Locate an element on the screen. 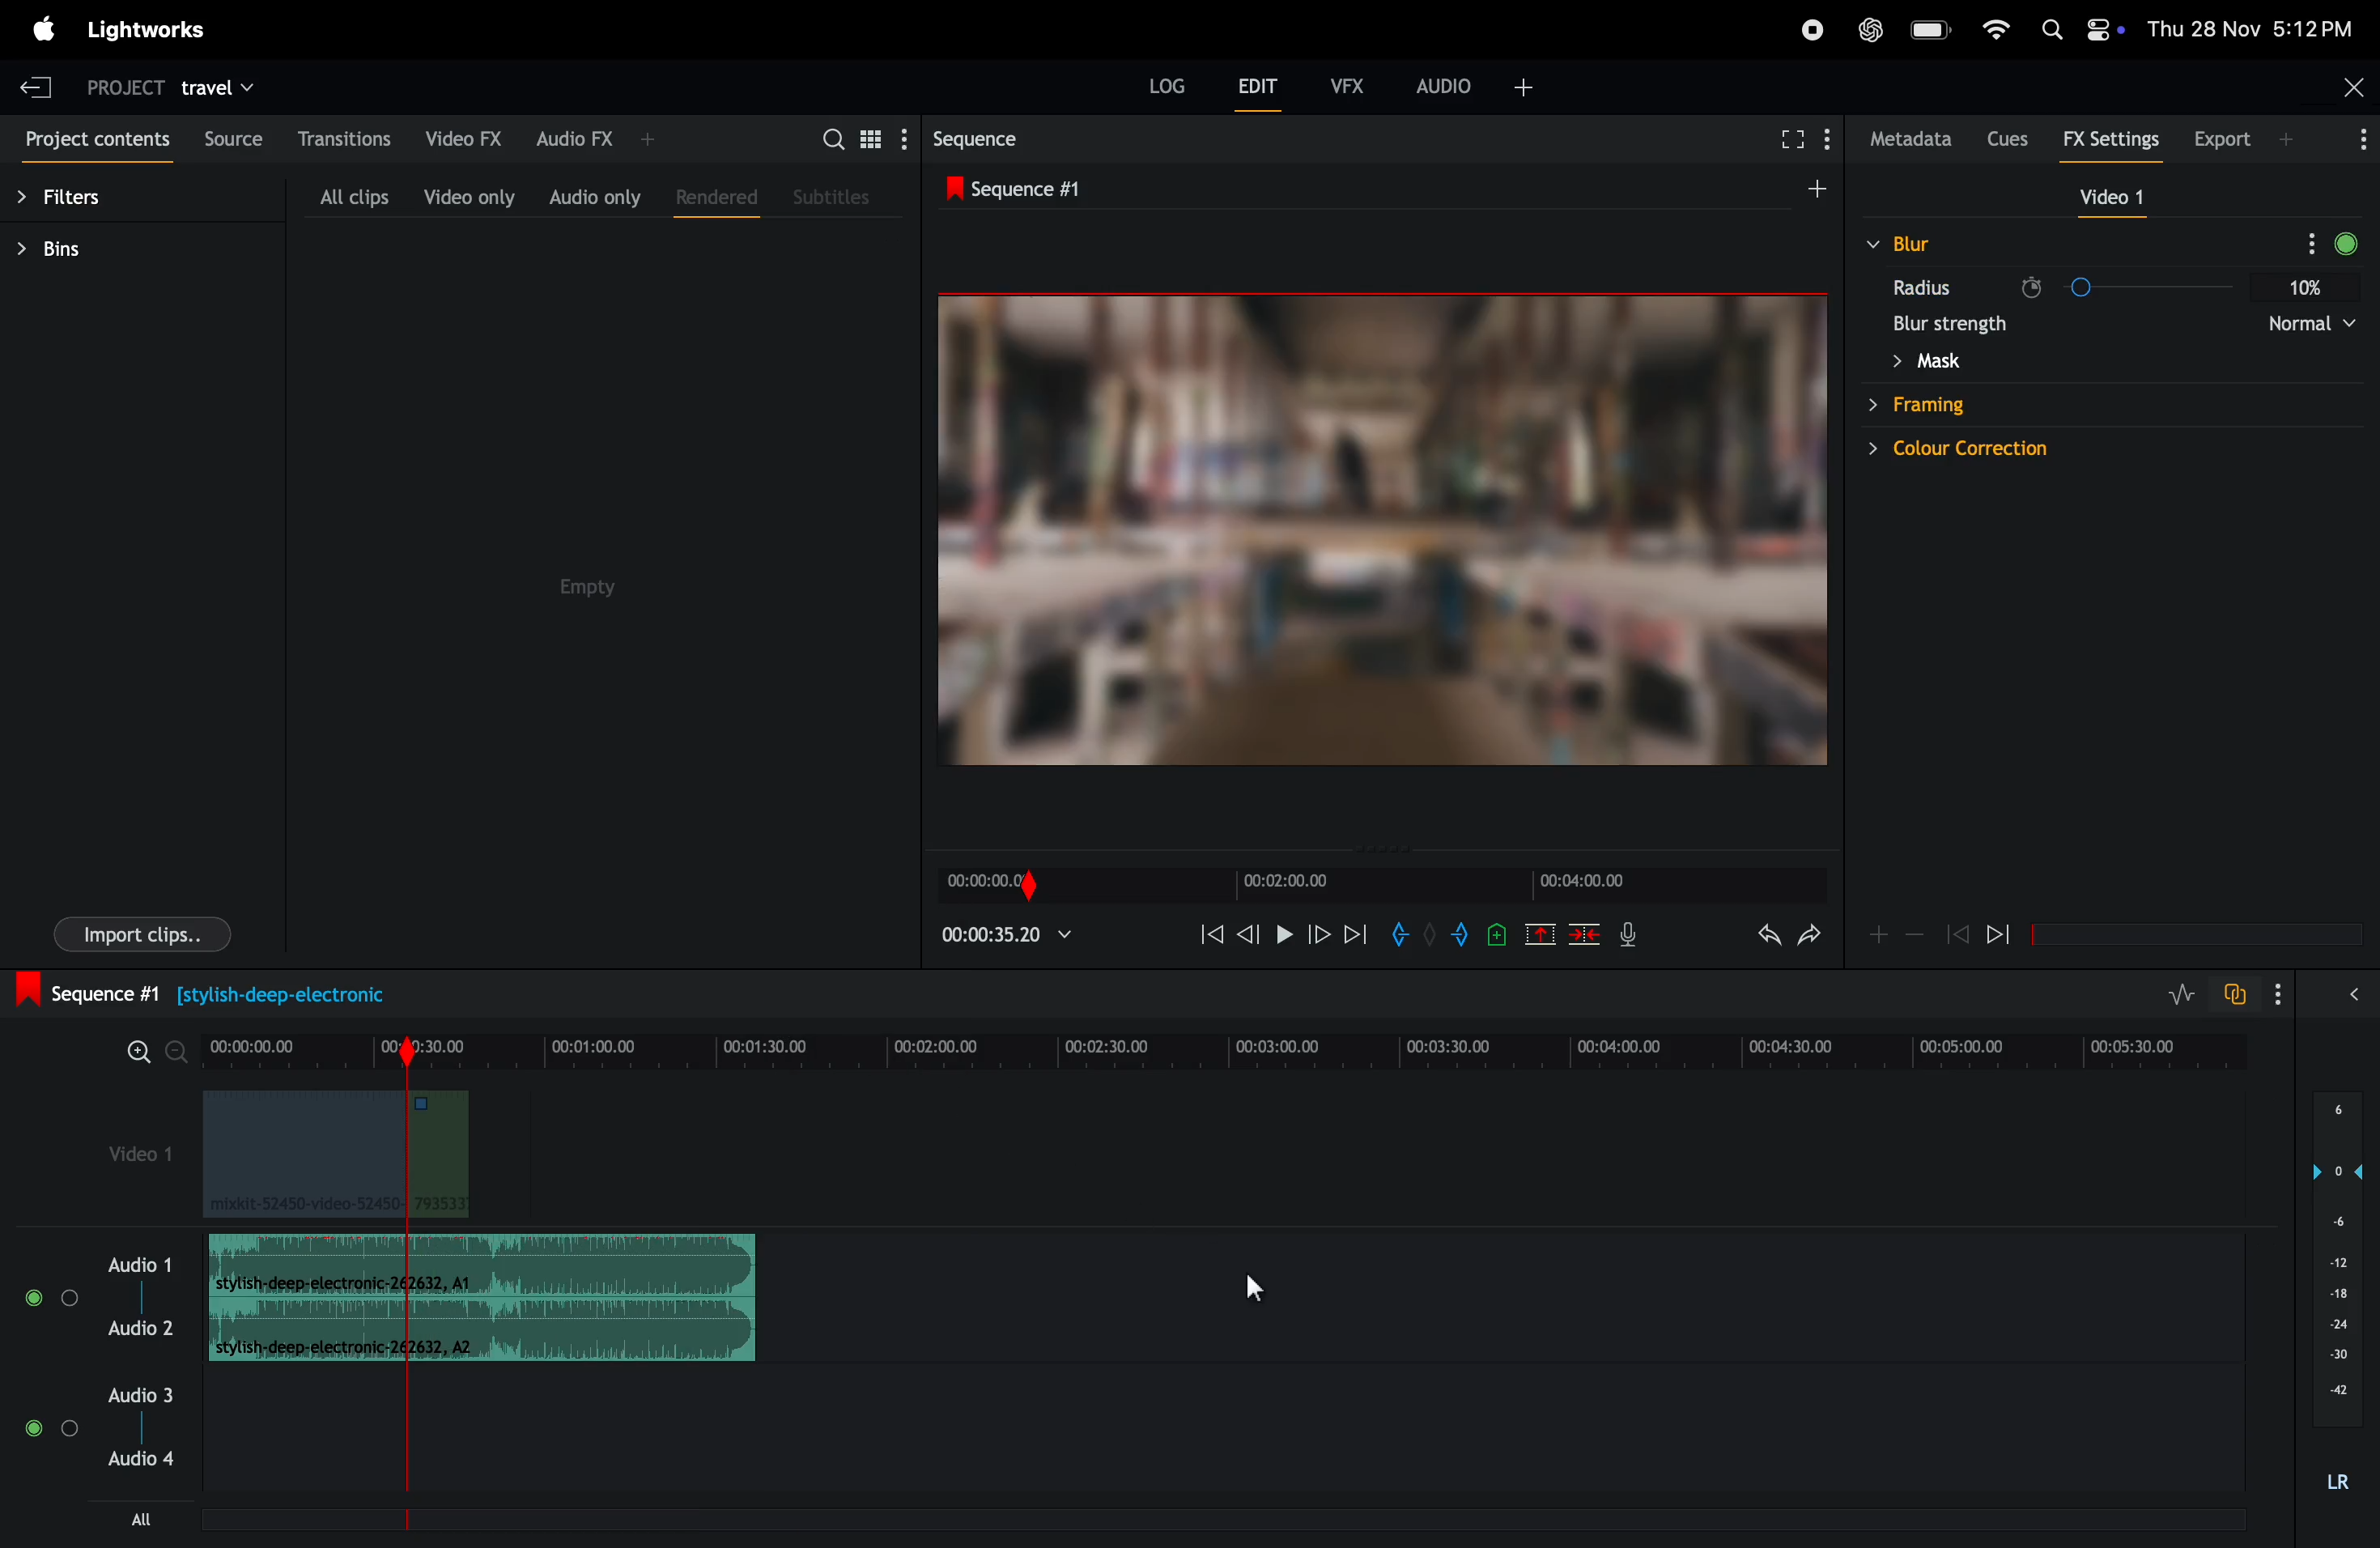 This screenshot has height=1548, width=2380. meta data is located at coordinates (1906, 140).